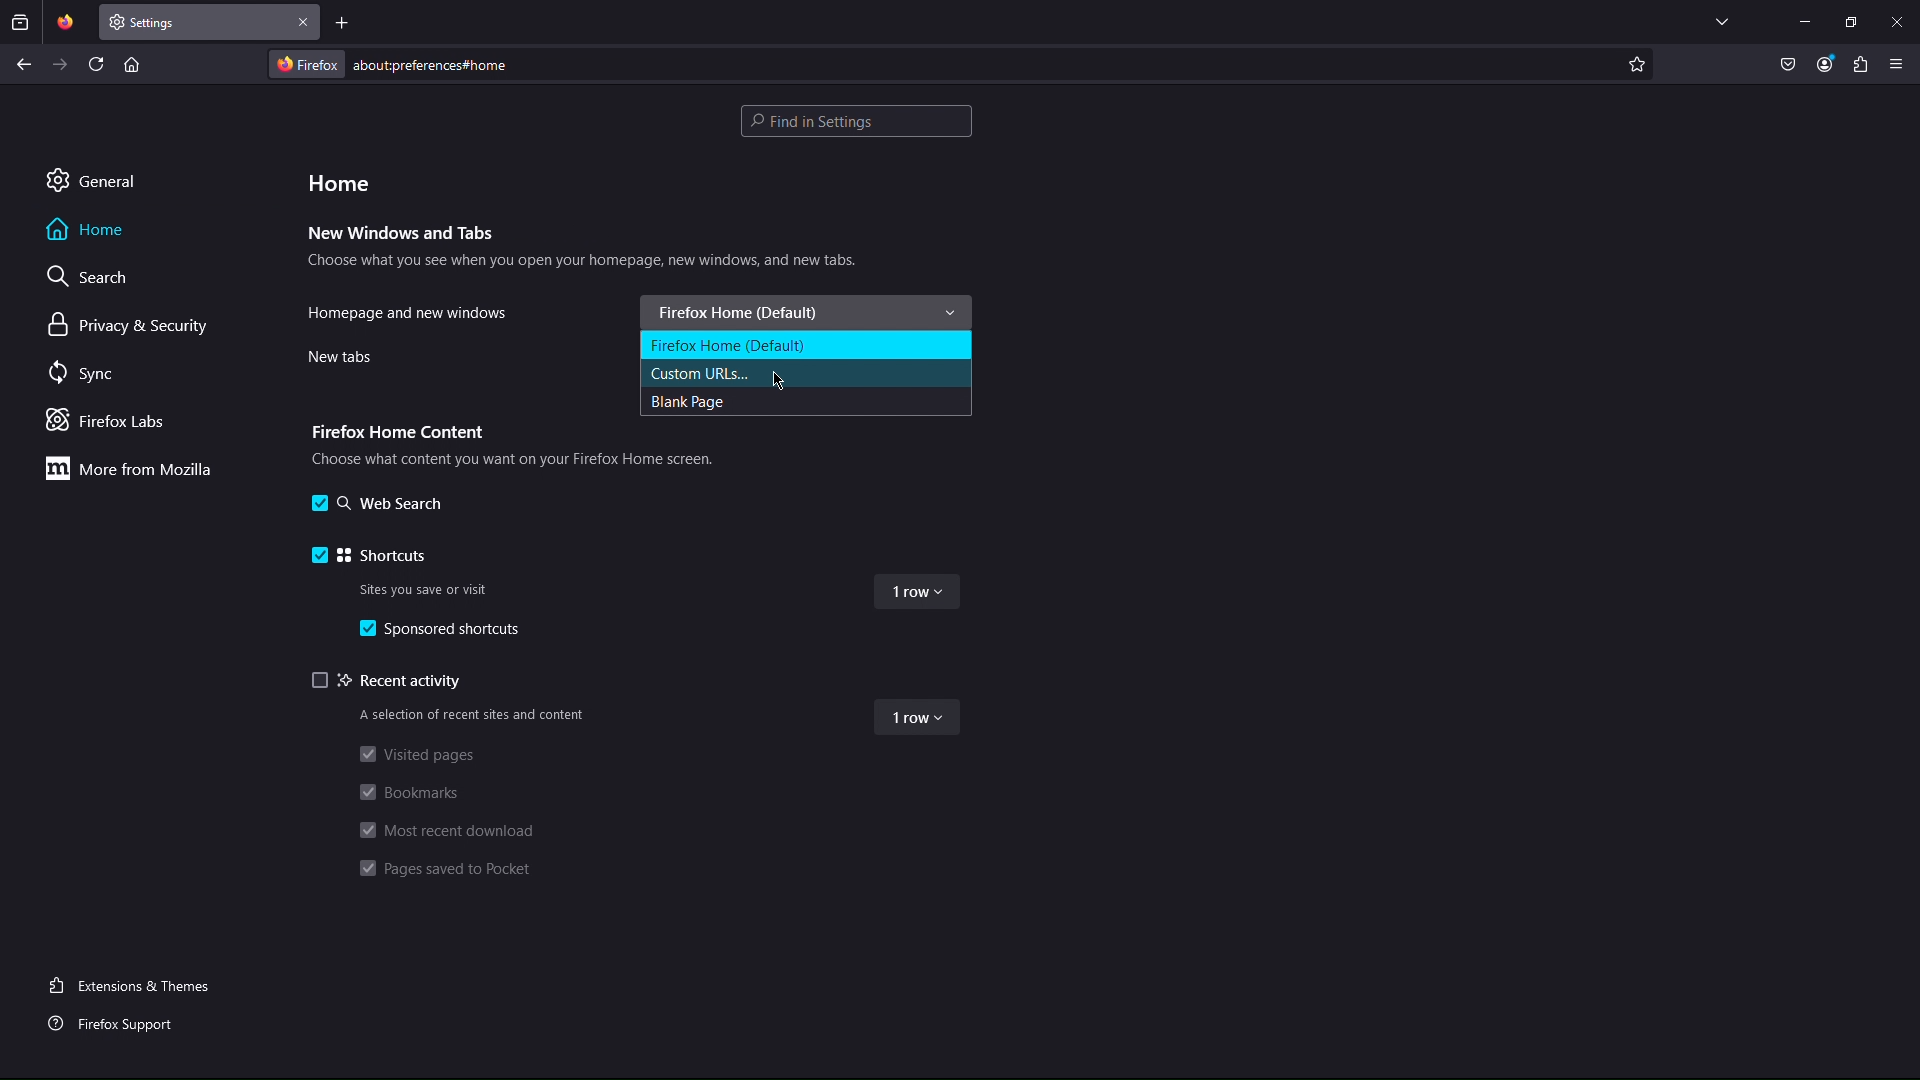 This screenshot has width=1920, height=1080. I want to click on Firefox Labs, so click(113, 422).